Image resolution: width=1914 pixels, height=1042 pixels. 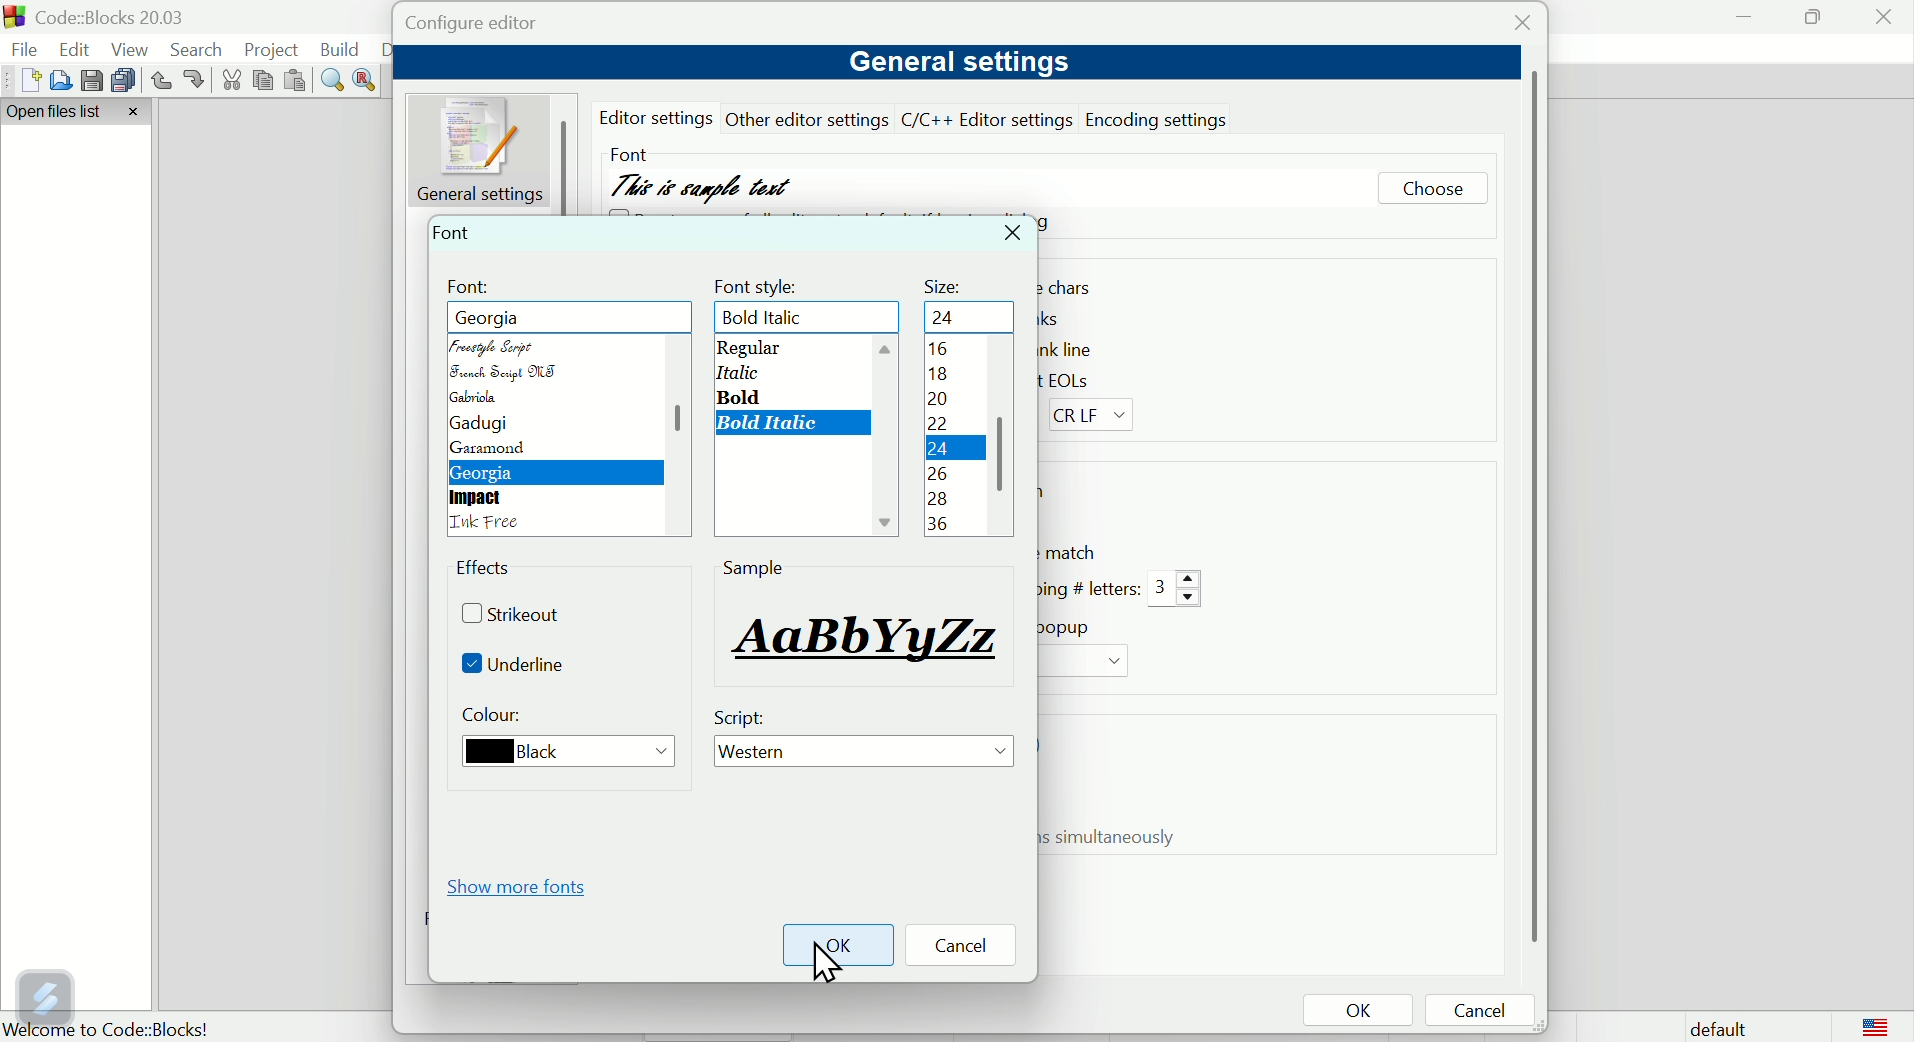 I want to click on Georgia, so click(x=487, y=474).